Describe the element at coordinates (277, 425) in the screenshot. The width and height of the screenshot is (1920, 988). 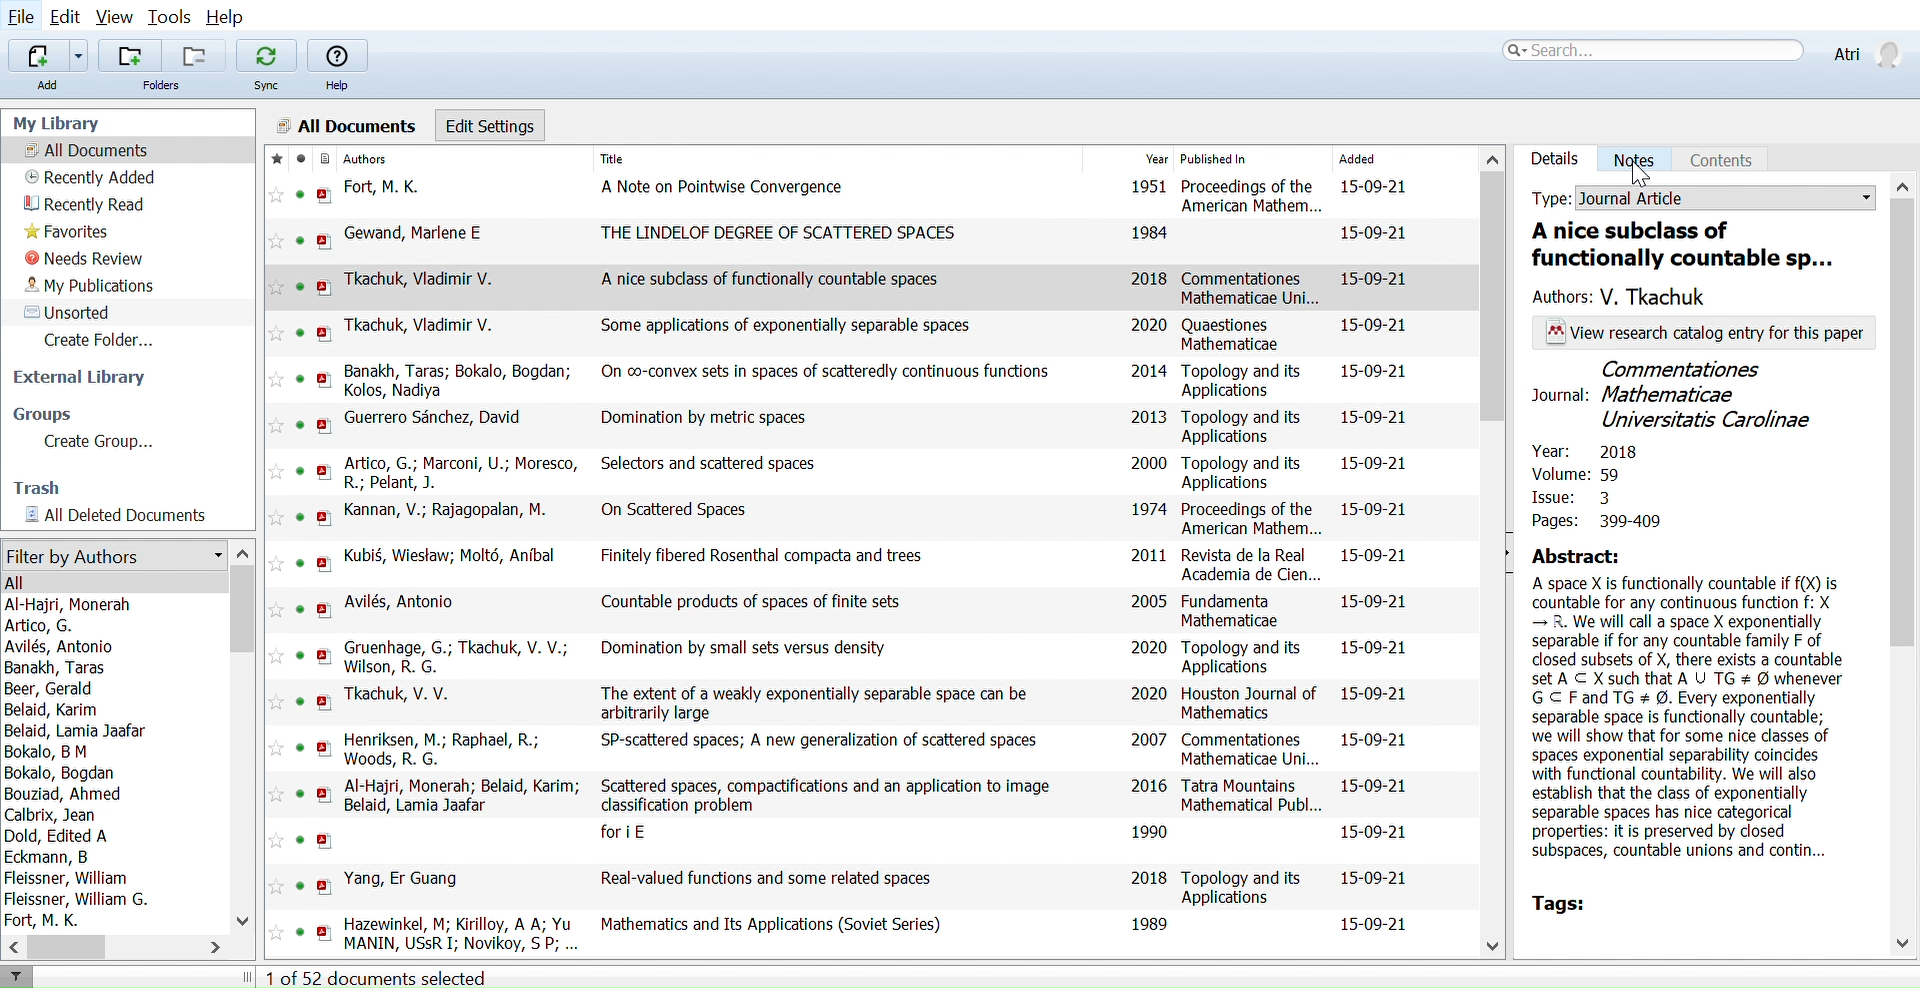
I see `Add this reference to favorites` at that location.